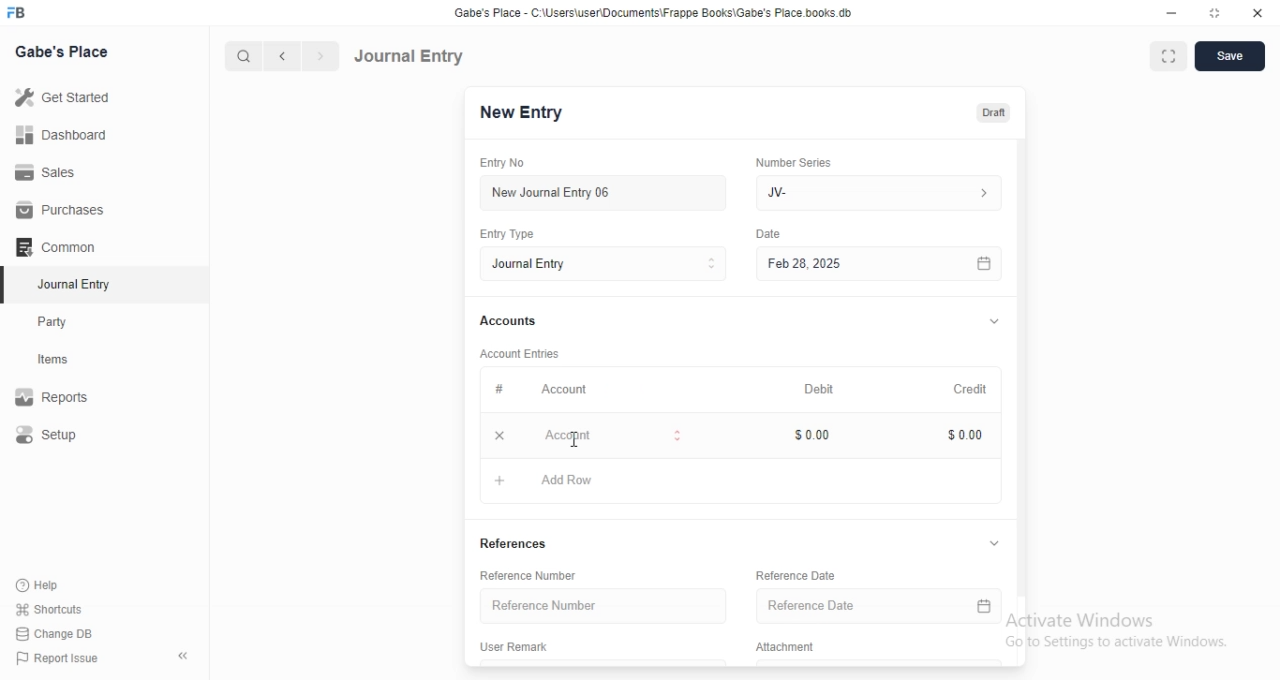 This screenshot has height=680, width=1280. Describe the element at coordinates (820, 388) in the screenshot. I see `Debit` at that location.